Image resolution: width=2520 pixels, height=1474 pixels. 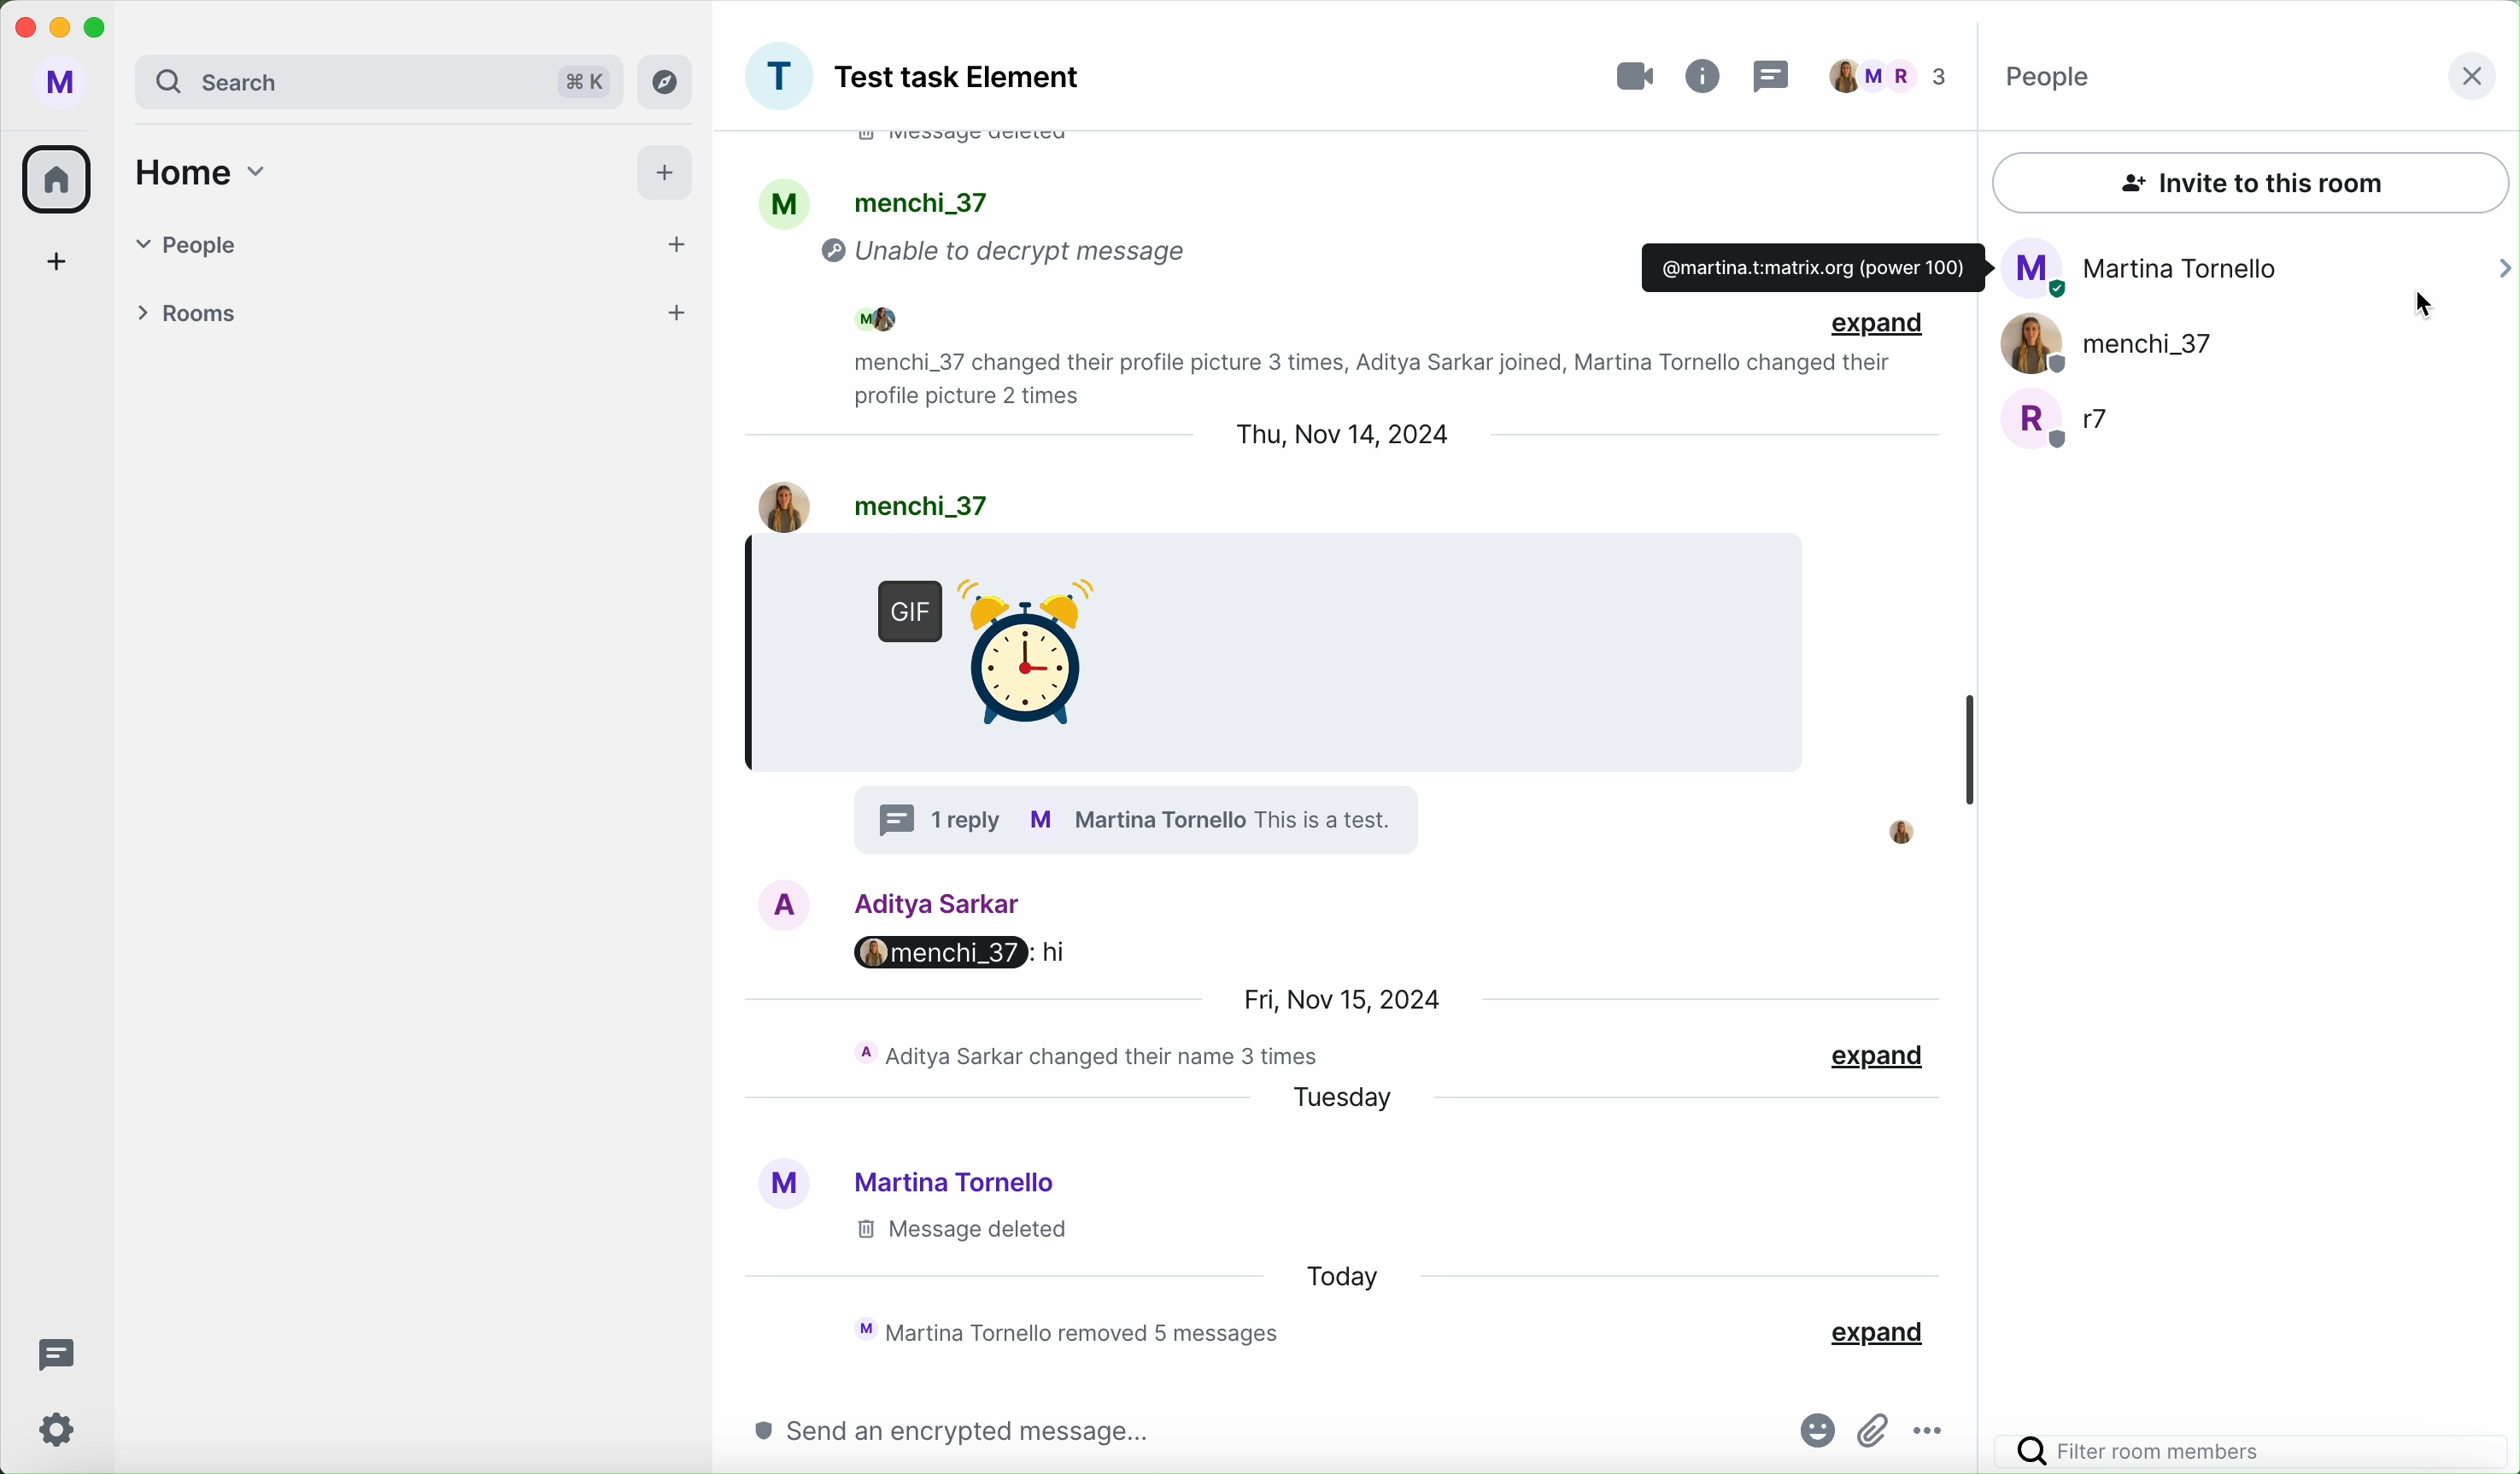 What do you see at coordinates (1810, 1433) in the screenshot?
I see `emojis` at bounding box center [1810, 1433].